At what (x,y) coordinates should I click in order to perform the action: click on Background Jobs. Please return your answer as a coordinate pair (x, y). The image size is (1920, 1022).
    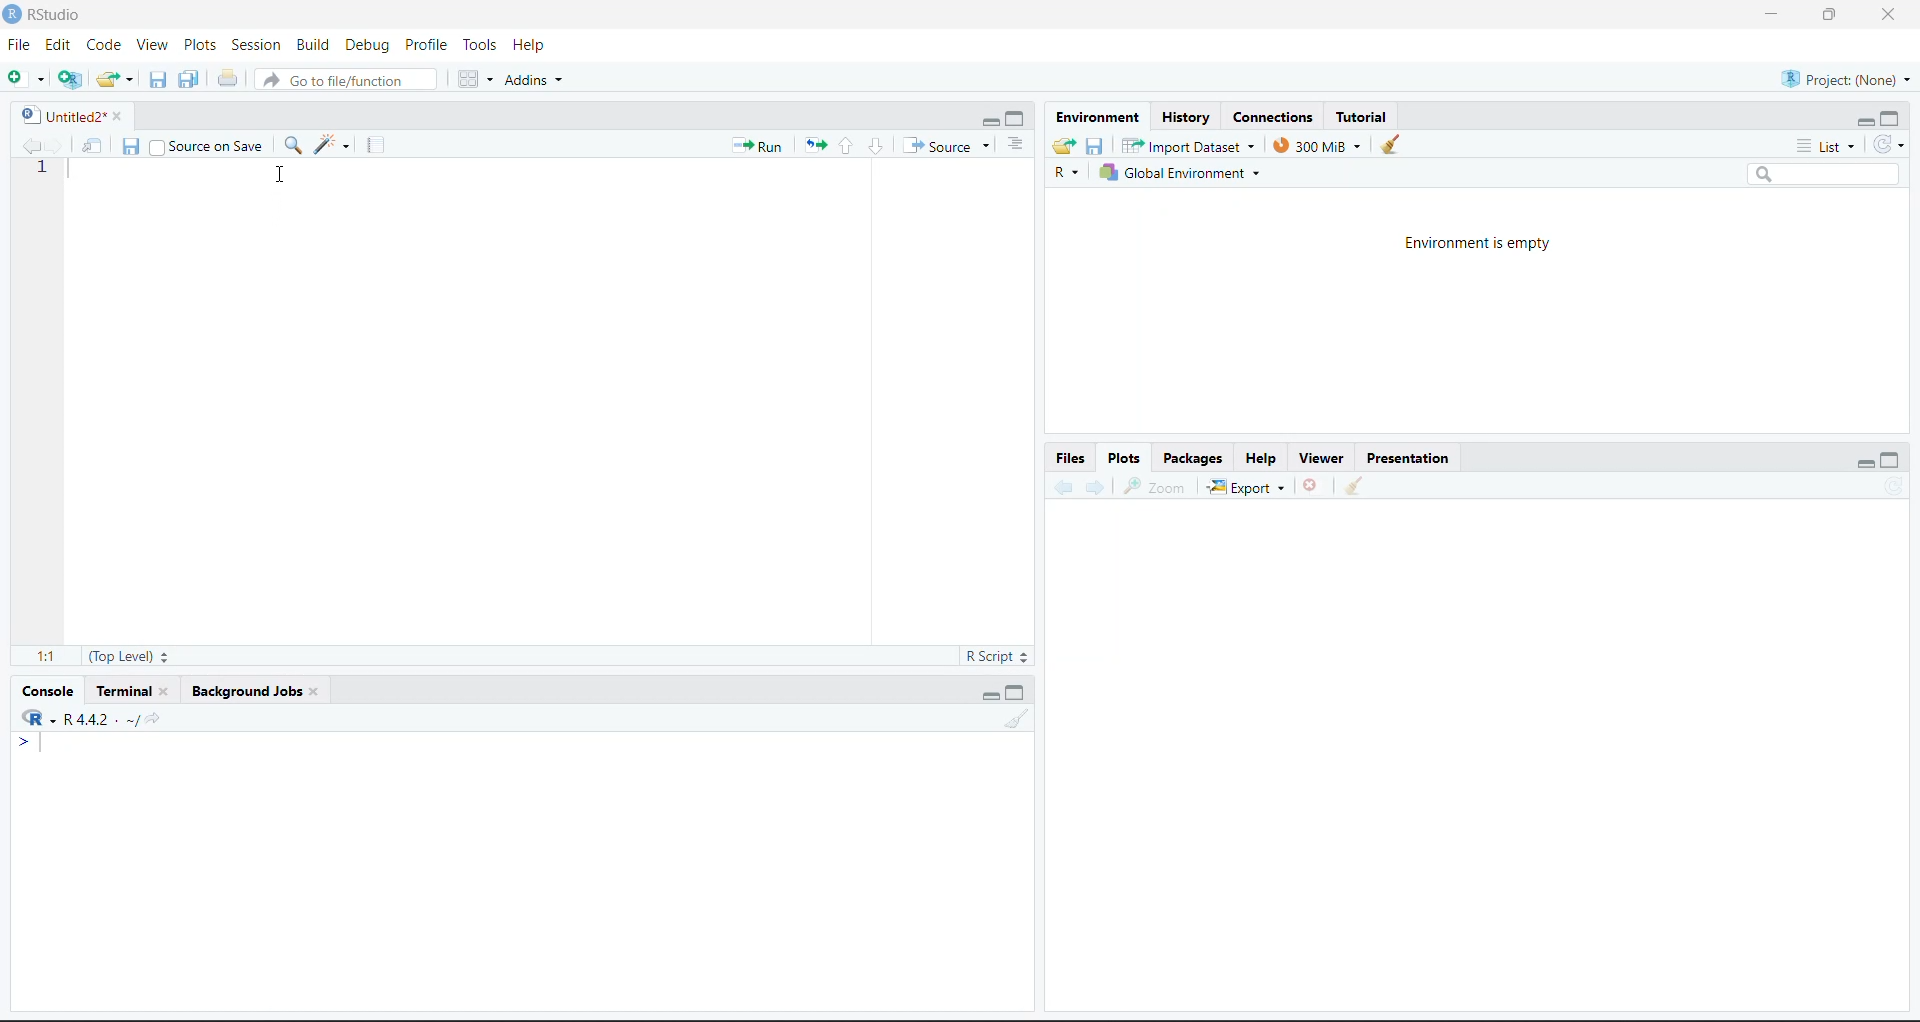
    Looking at the image, I should click on (256, 692).